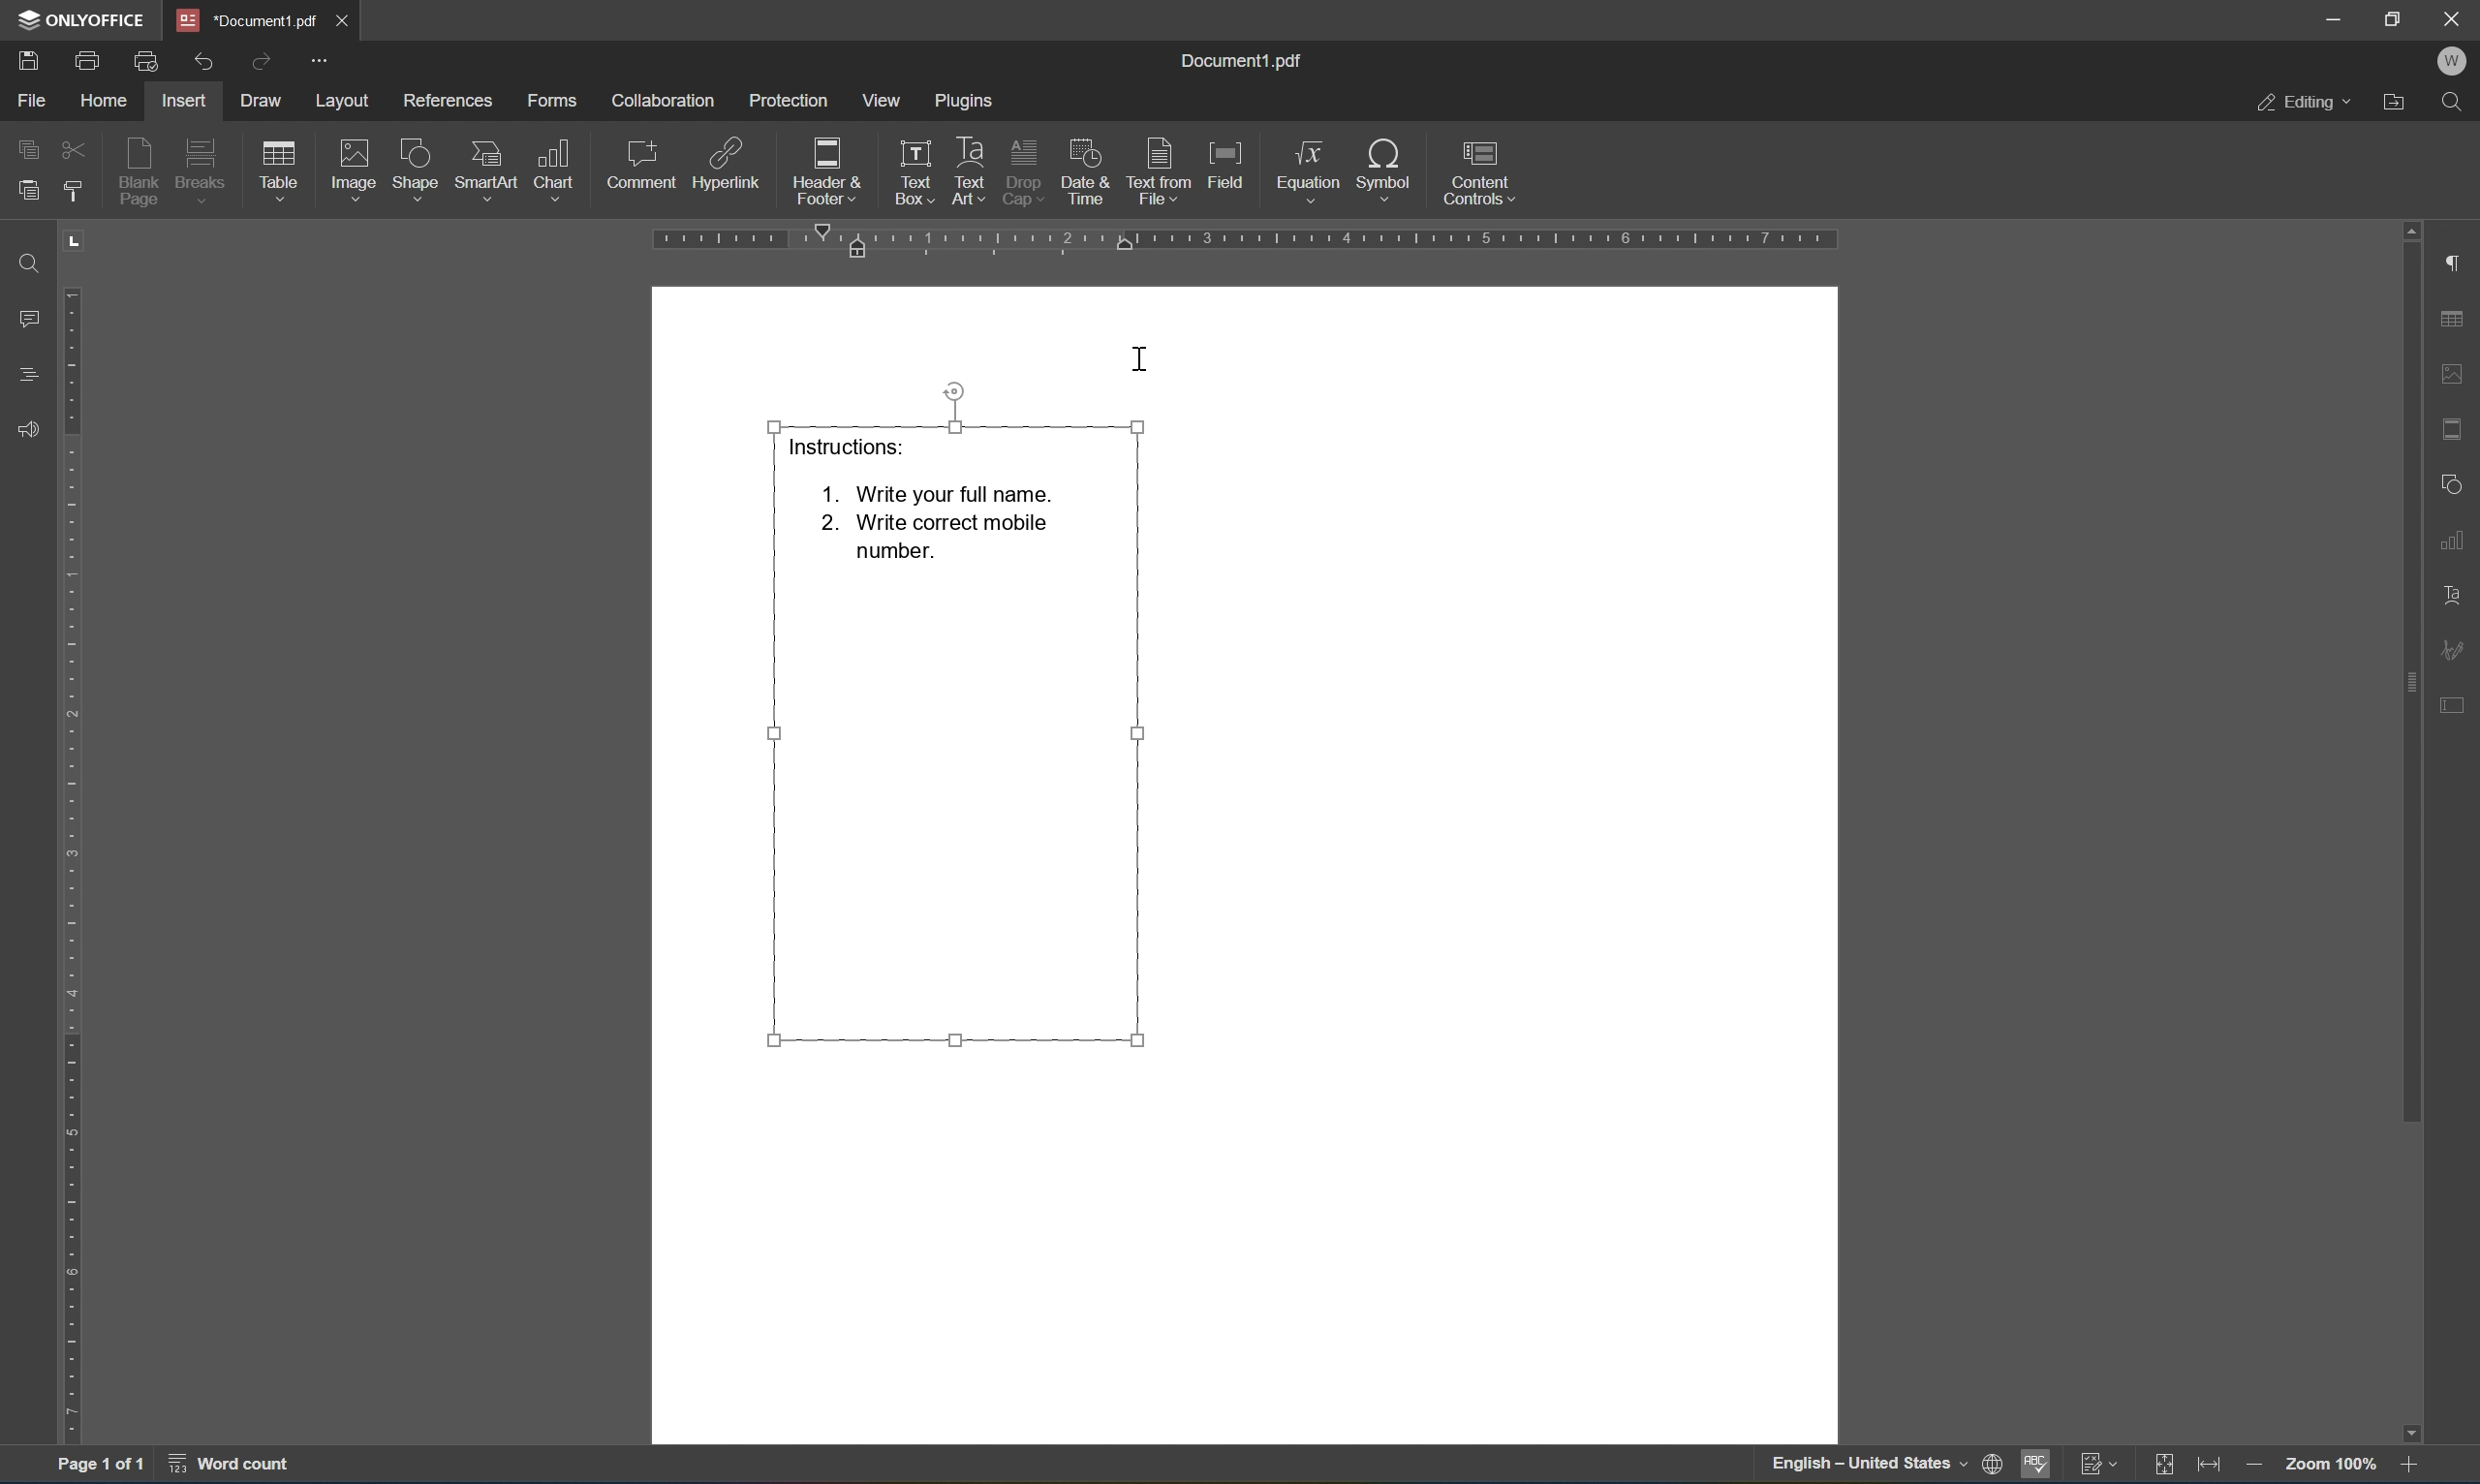  What do you see at coordinates (1390, 173) in the screenshot?
I see `symbol` at bounding box center [1390, 173].